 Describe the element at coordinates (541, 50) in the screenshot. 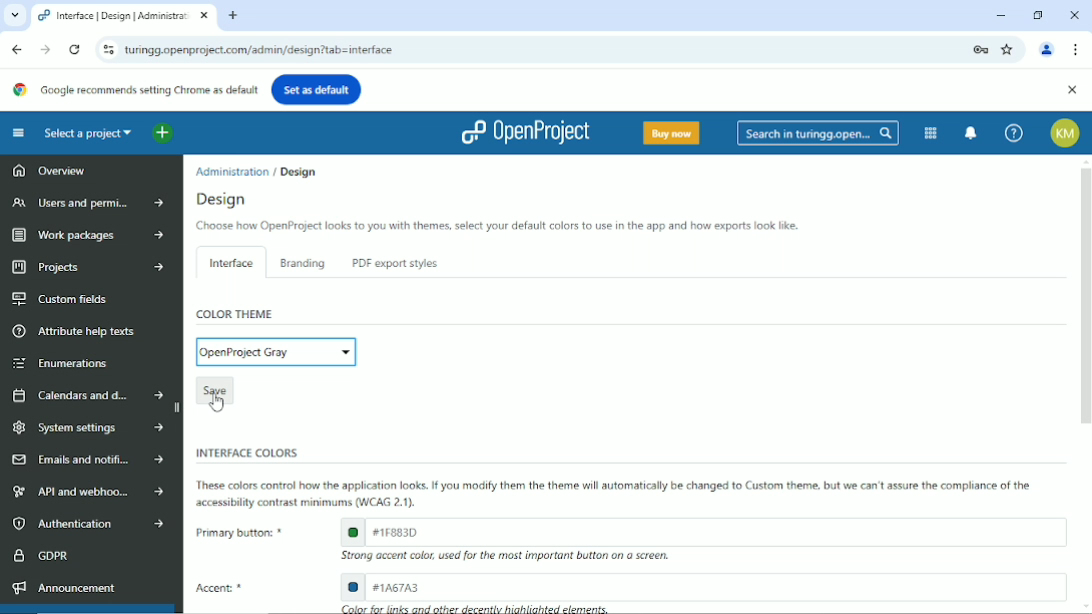

I see `turingg.openproject.com/admin/design’tab = interface` at that location.